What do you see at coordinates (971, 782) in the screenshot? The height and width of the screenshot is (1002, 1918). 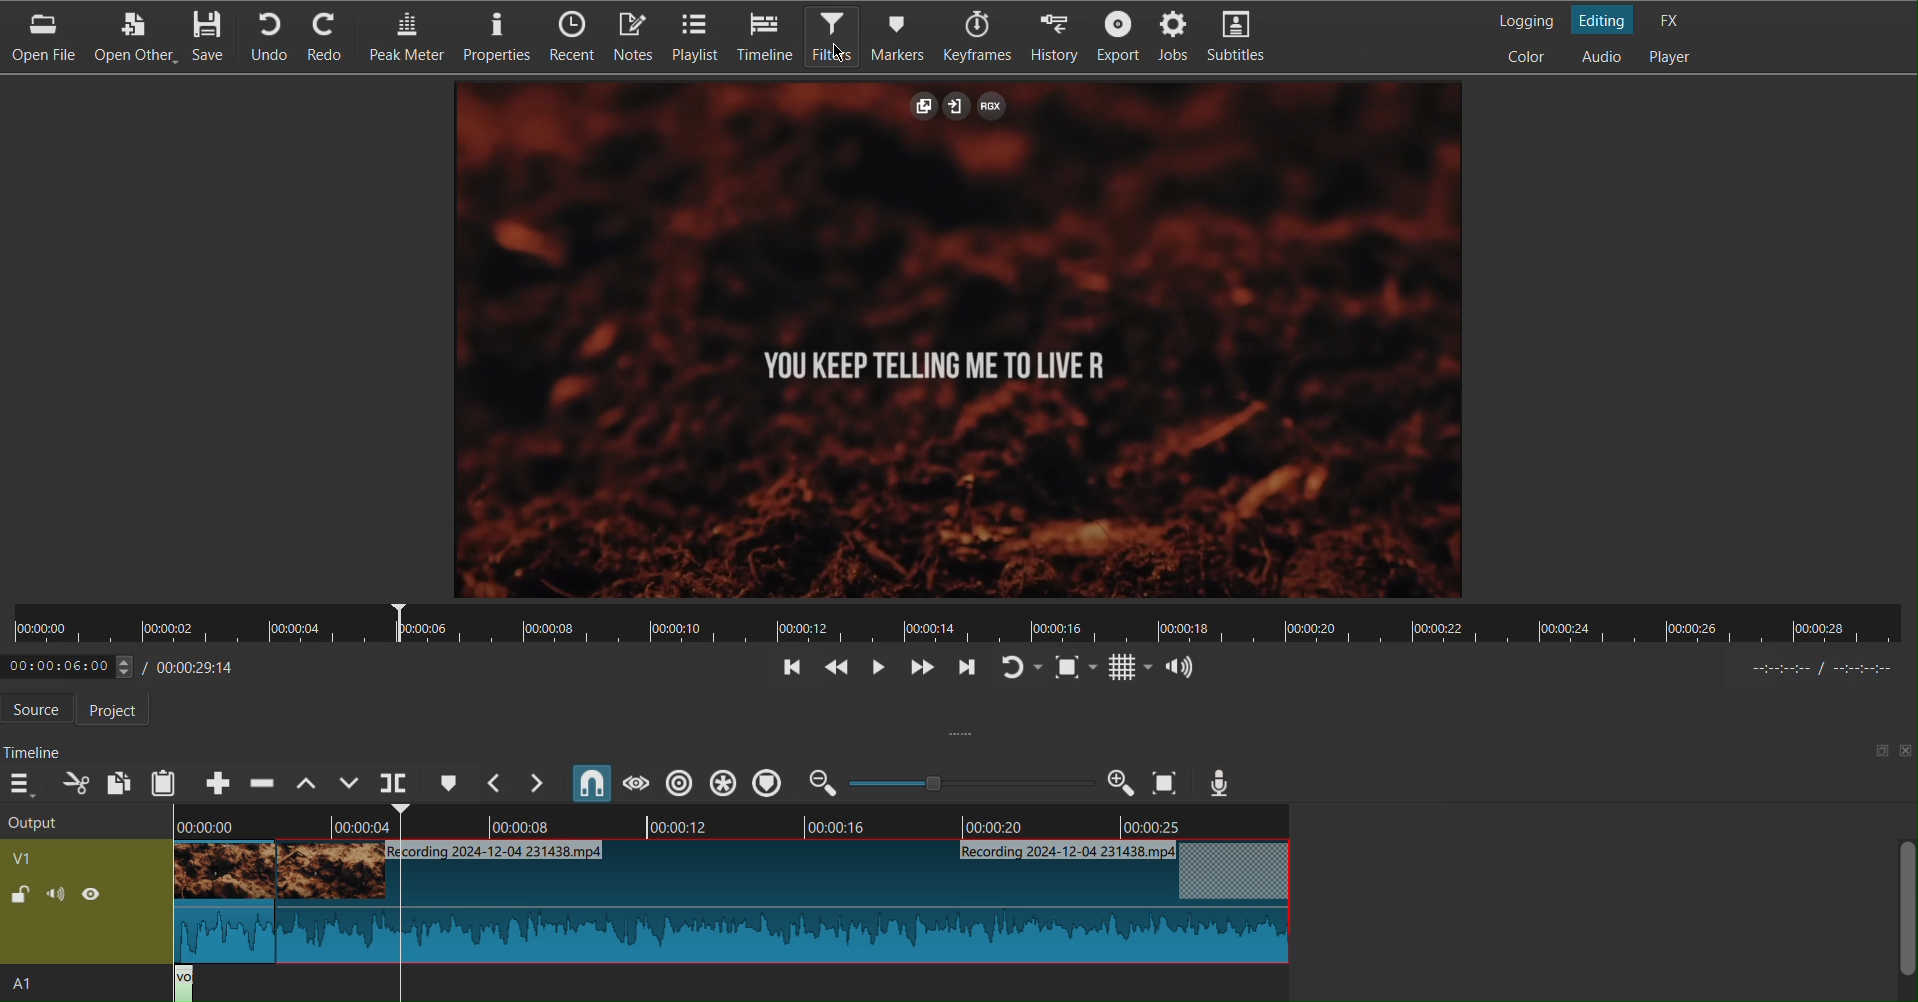 I see `Zoom` at bounding box center [971, 782].